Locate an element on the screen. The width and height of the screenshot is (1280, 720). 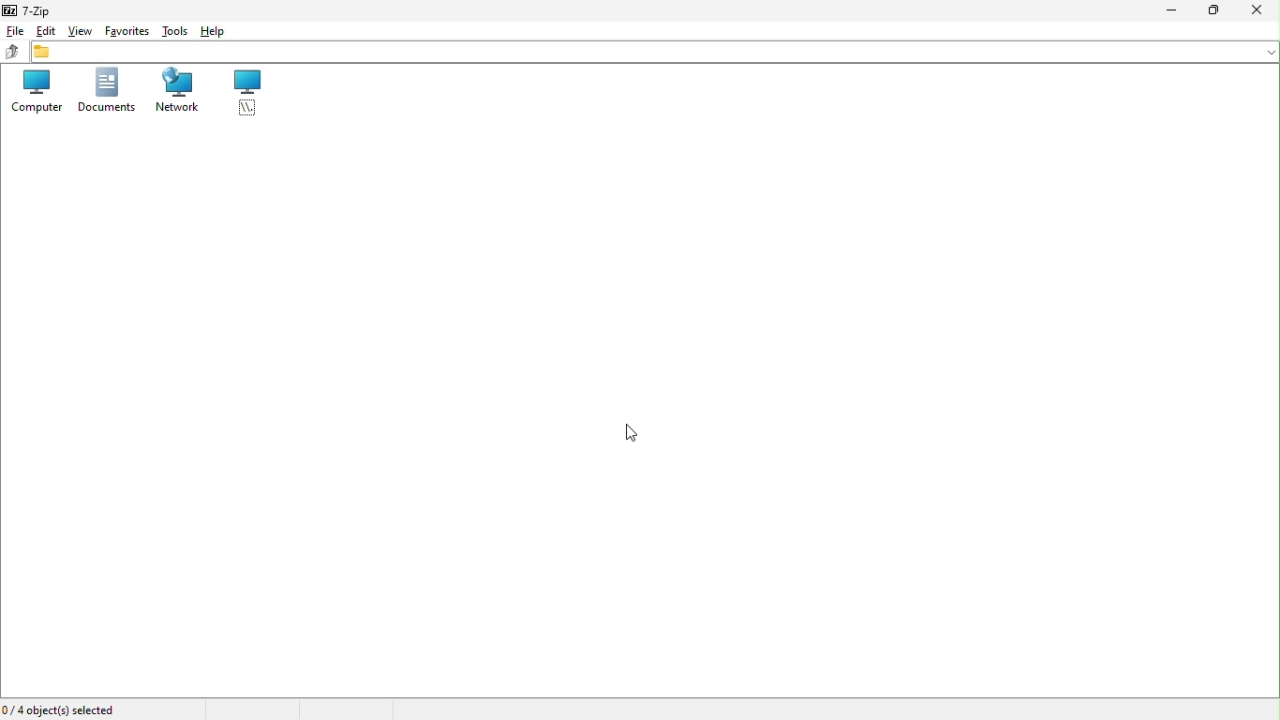
root is located at coordinates (249, 92).